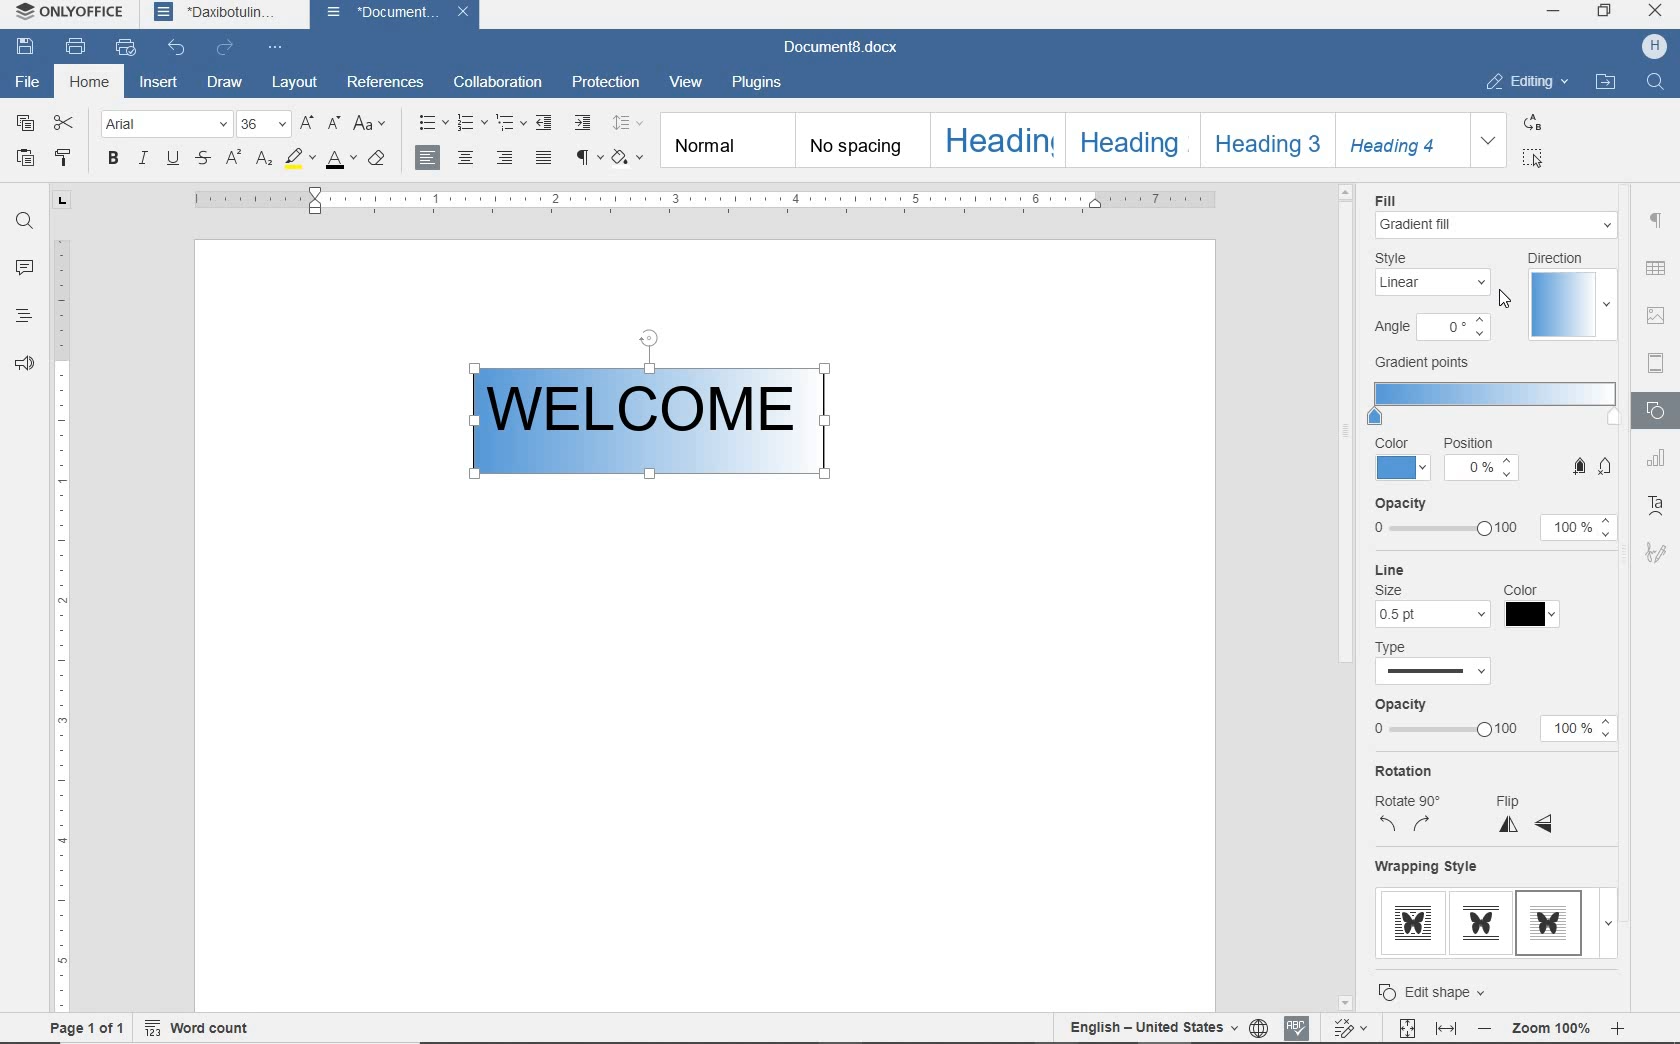 The height and width of the screenshot is (1044, 1680). I want to click on UNDERLINE, so click(175, 157).